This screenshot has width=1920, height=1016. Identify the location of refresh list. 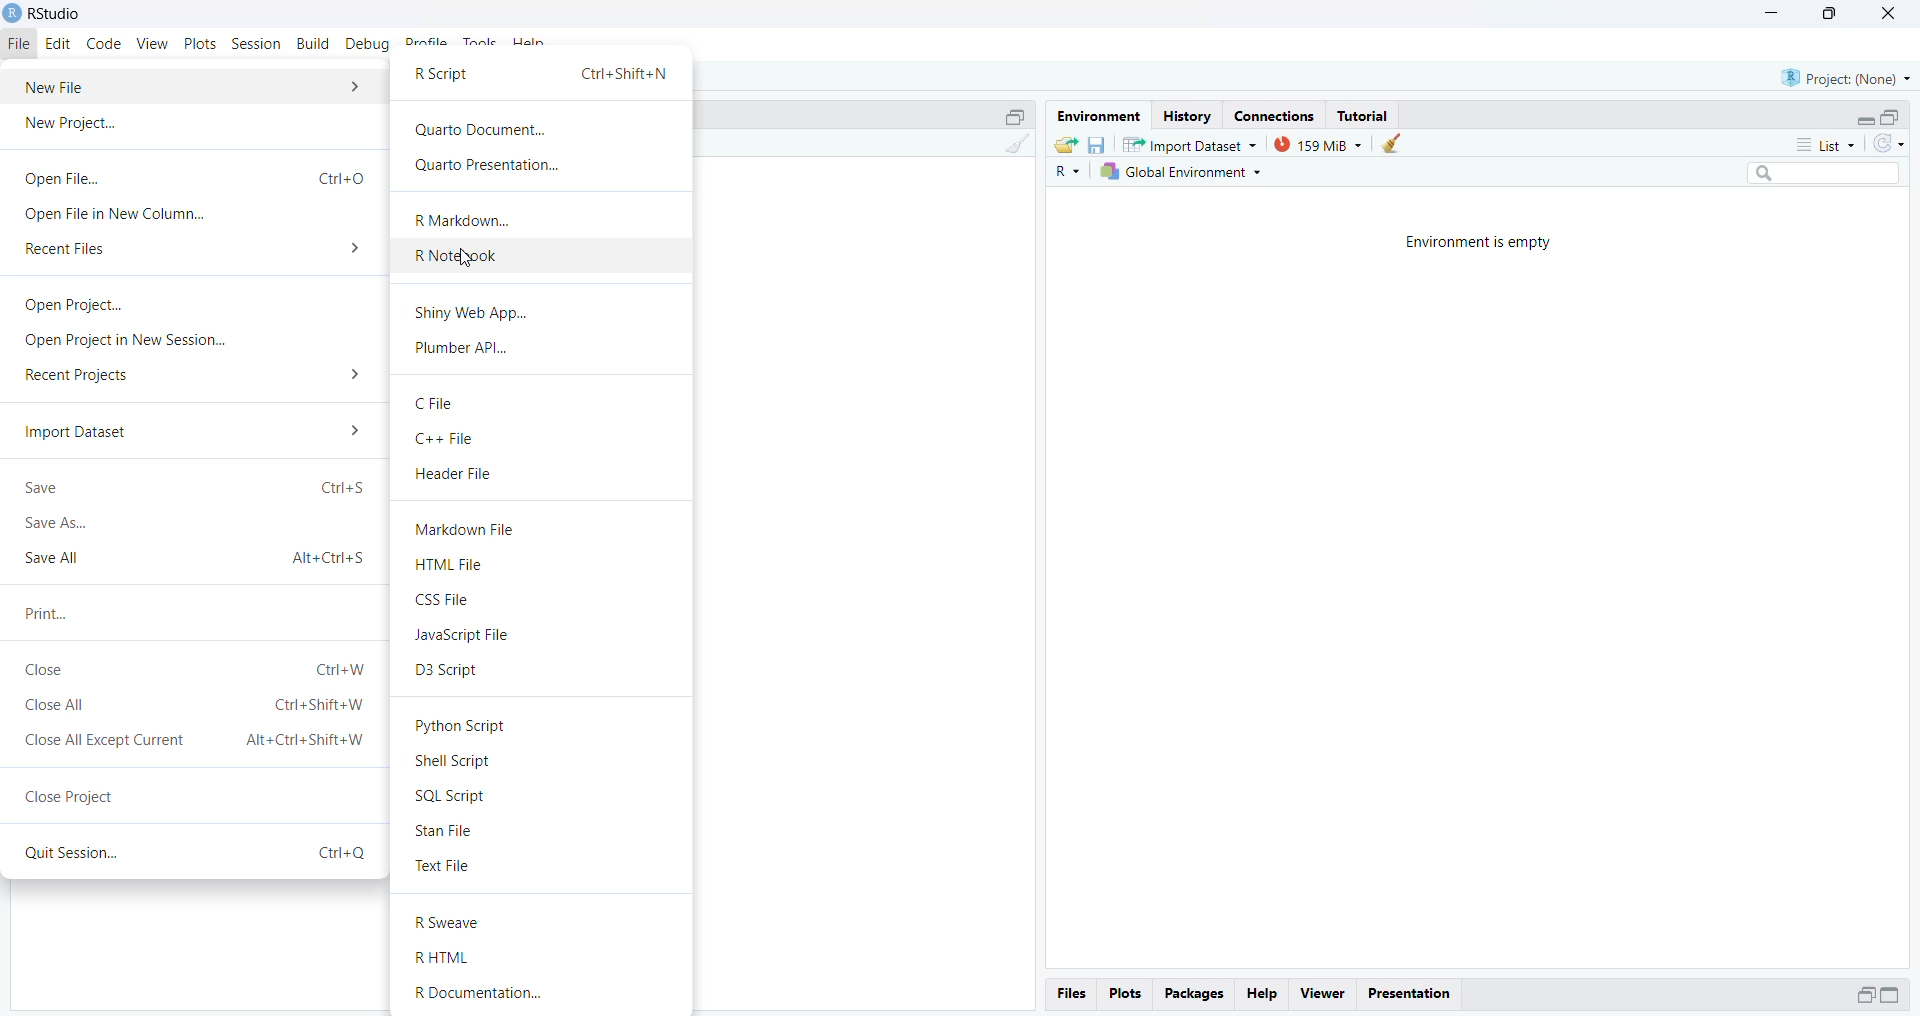
(1888, 145).